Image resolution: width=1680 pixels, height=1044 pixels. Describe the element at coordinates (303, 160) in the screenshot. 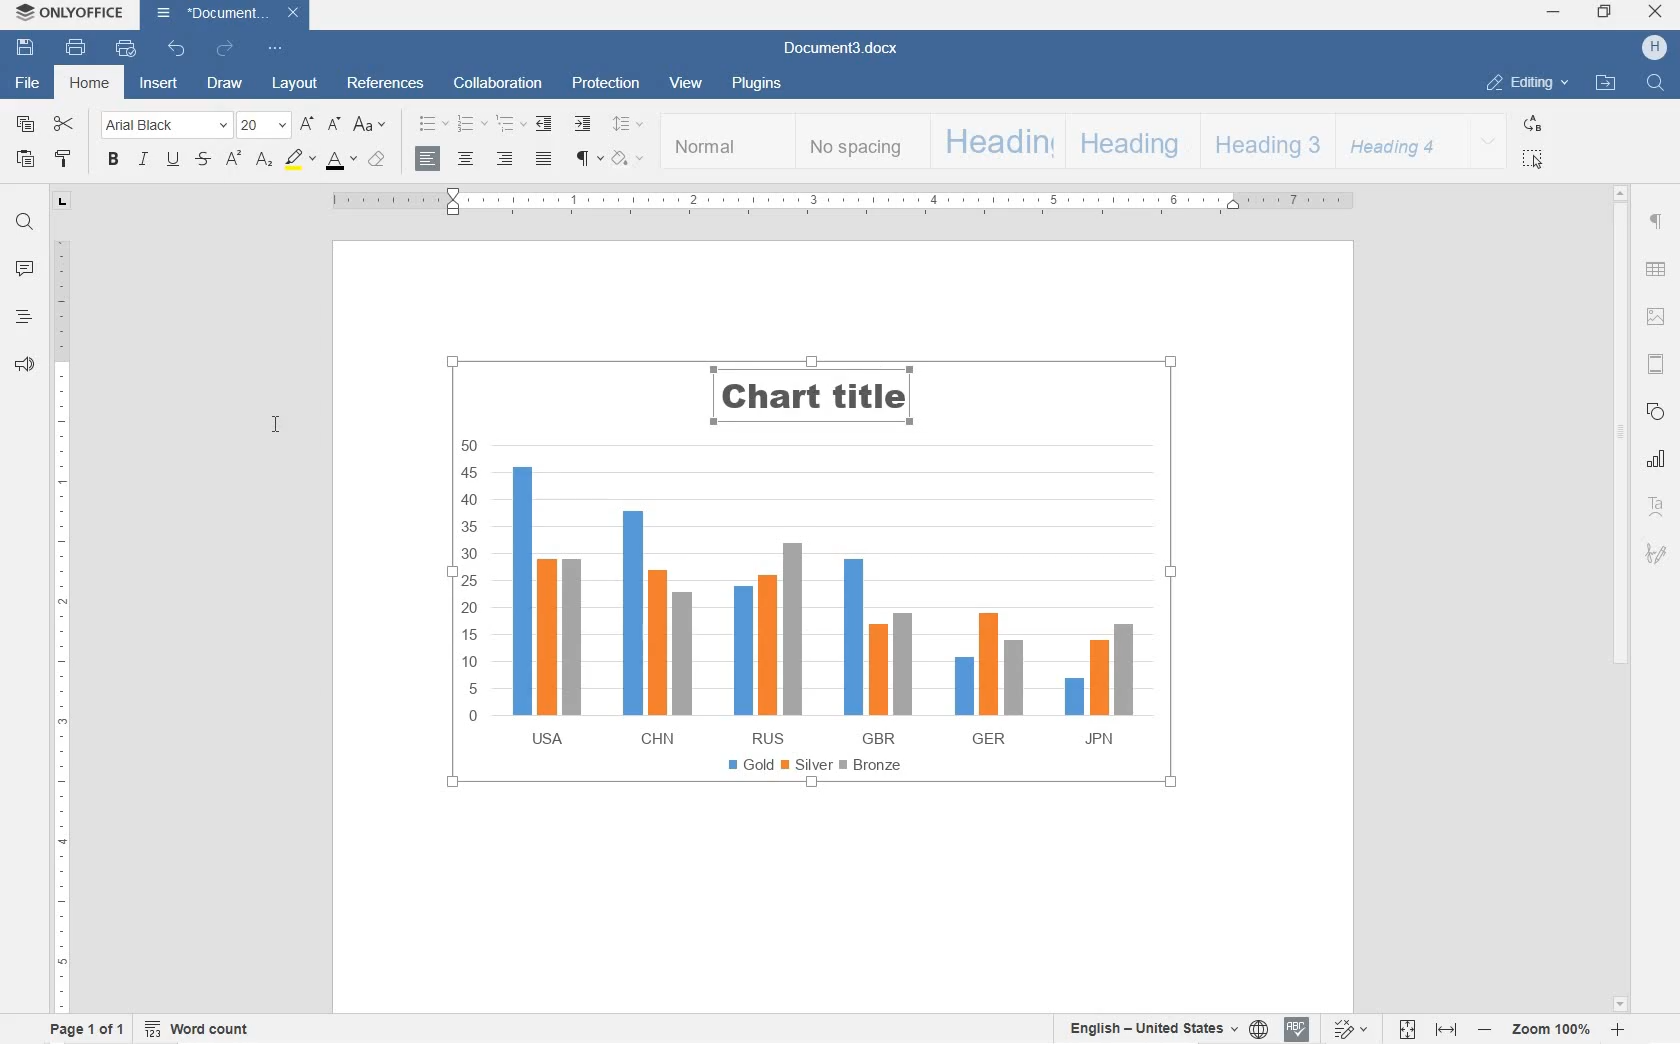

I see `highlight color` at that location.